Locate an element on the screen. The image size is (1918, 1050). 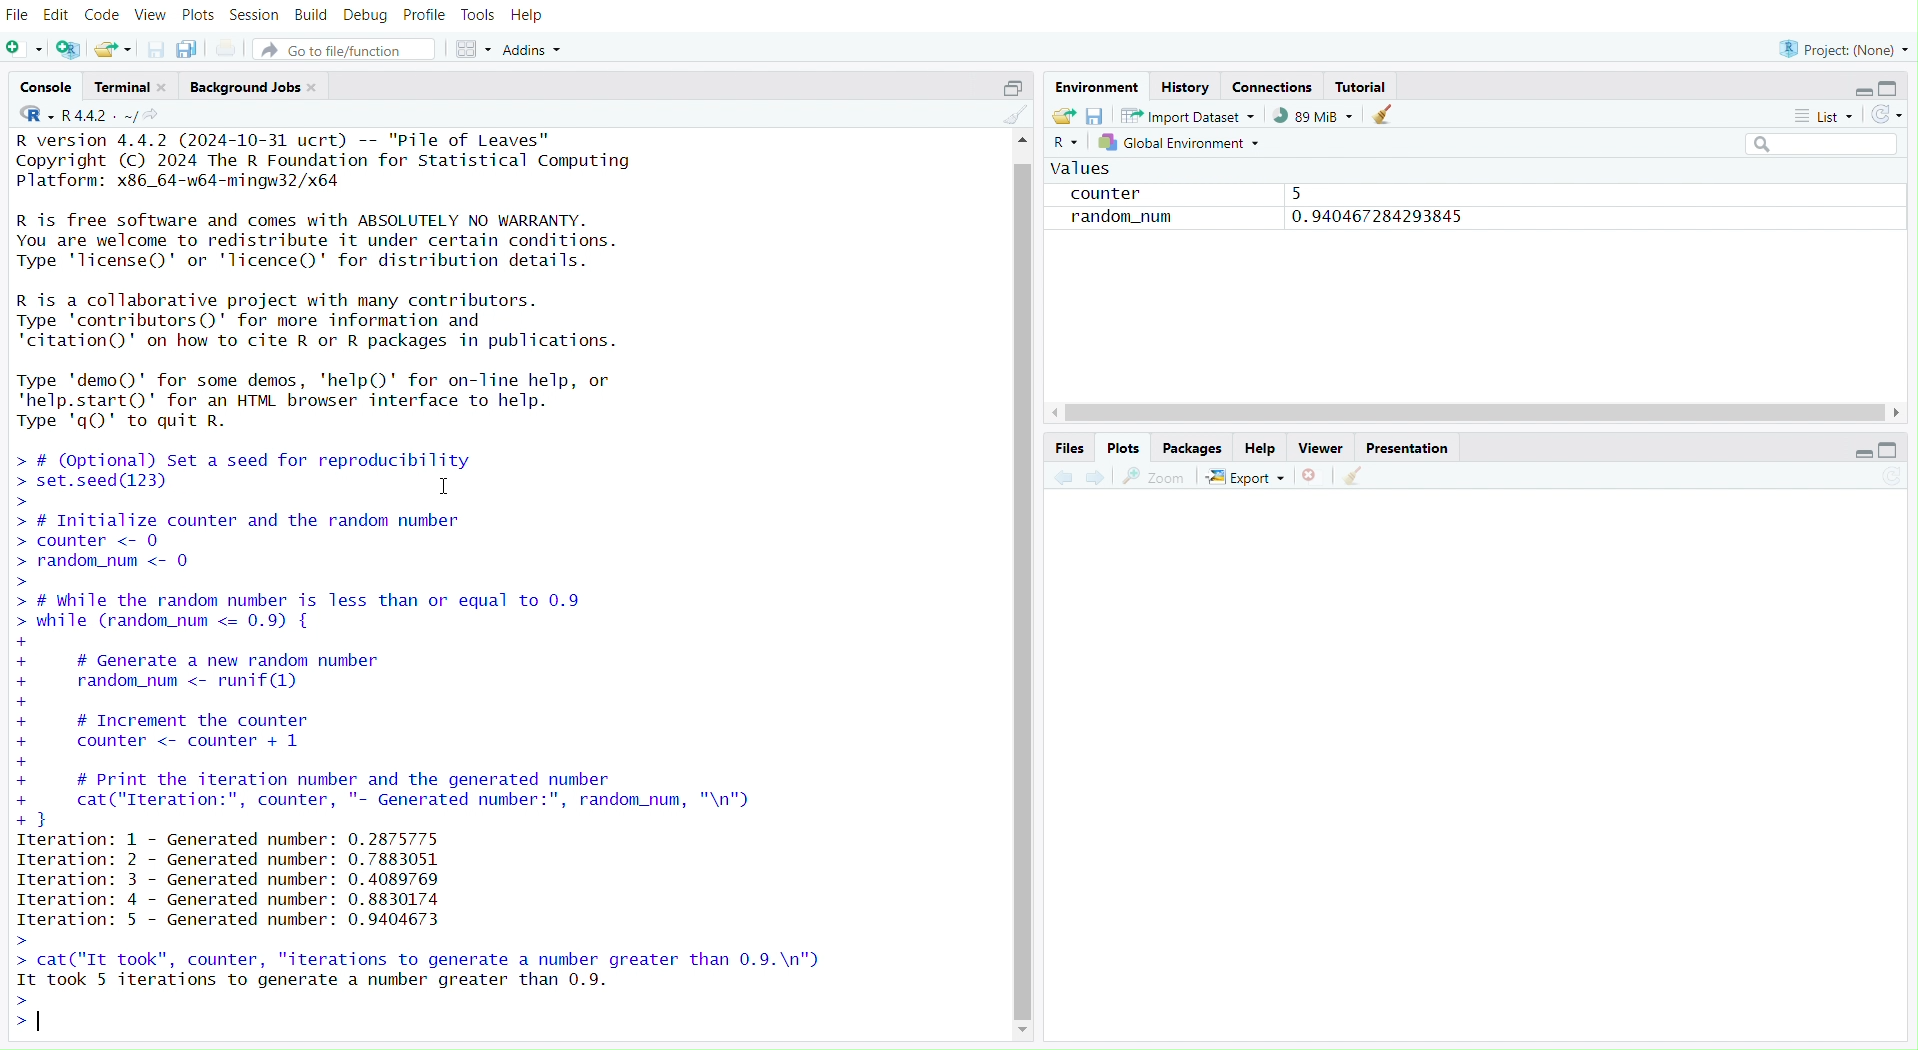
Down is located at coordinates (1027, 1035).